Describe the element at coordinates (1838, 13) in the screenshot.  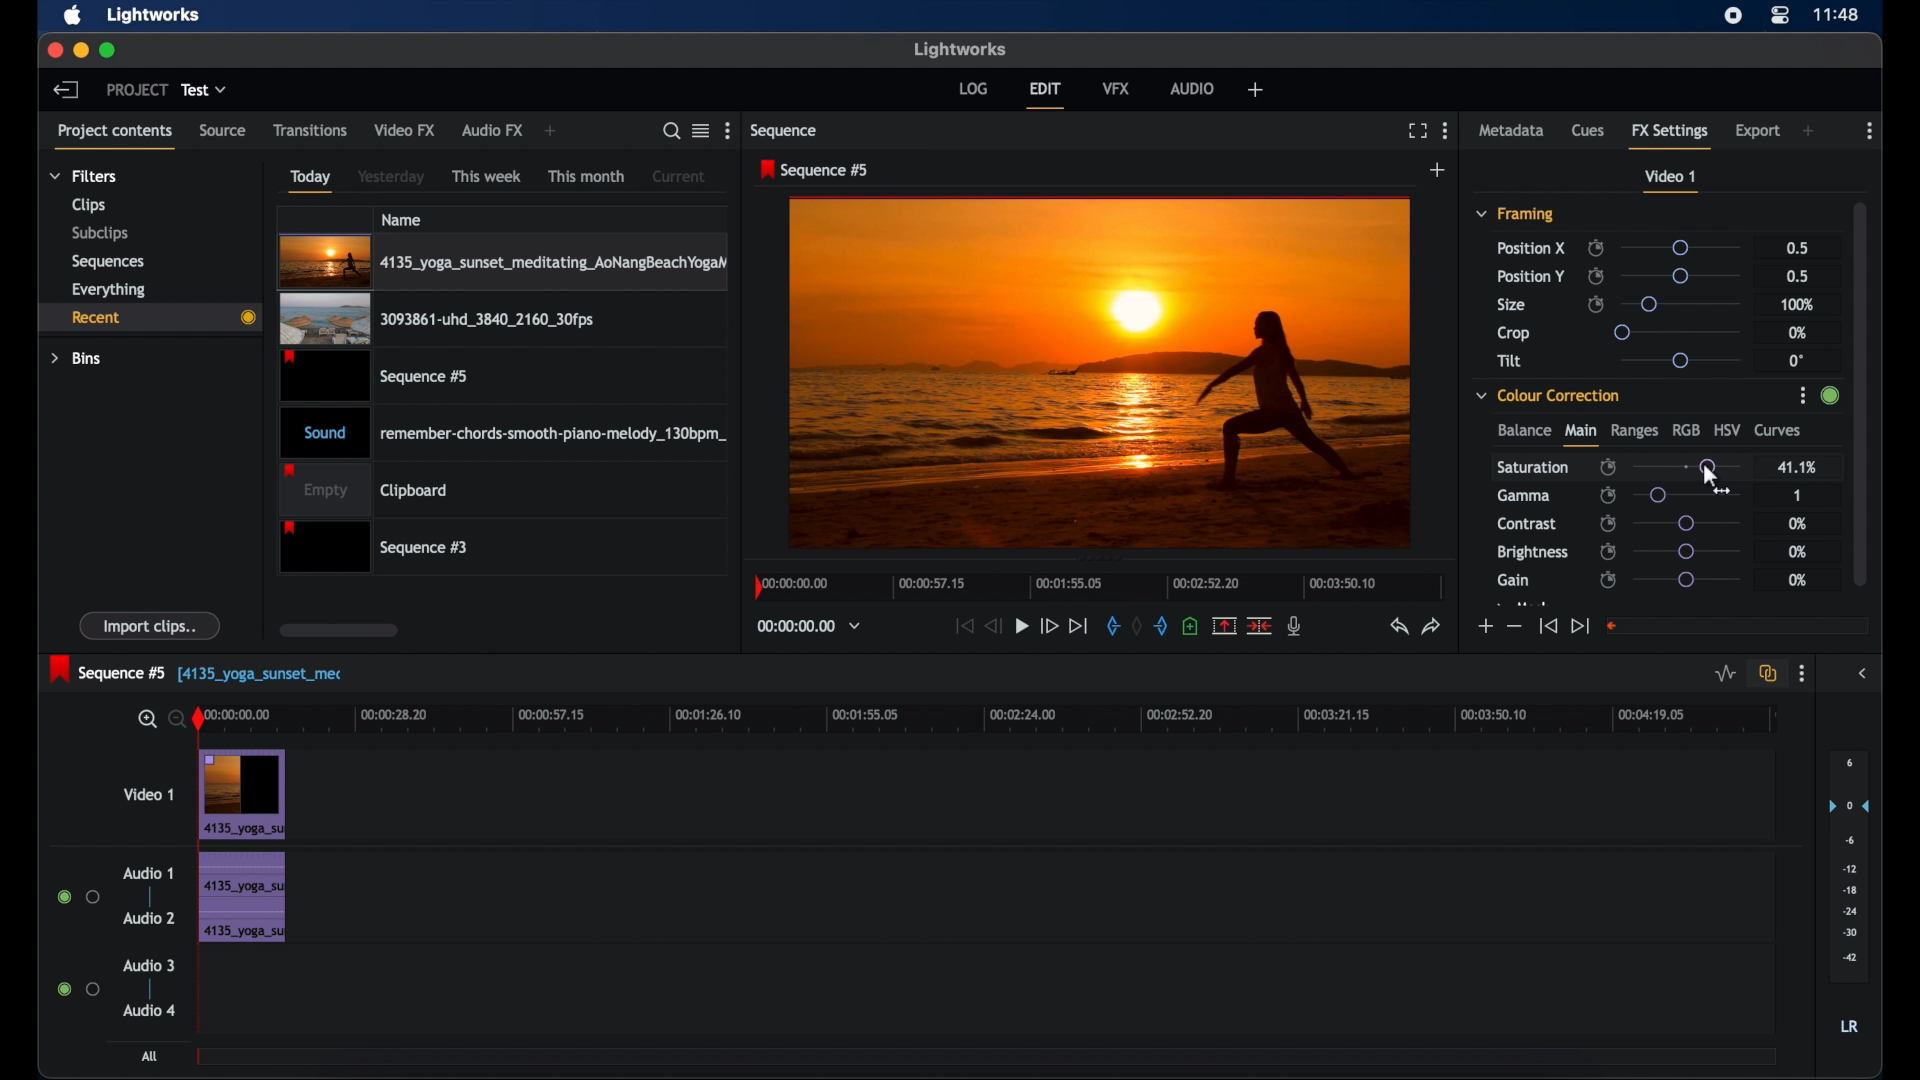
I see `time` at that location.